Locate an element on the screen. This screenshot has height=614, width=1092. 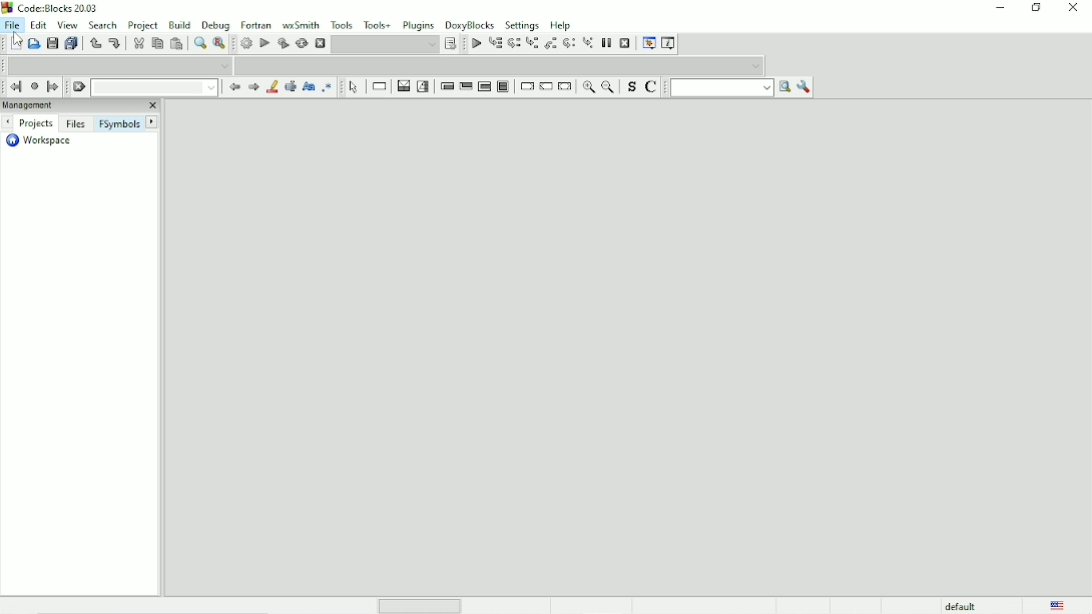
Undo is located at coordinates (93, 43).